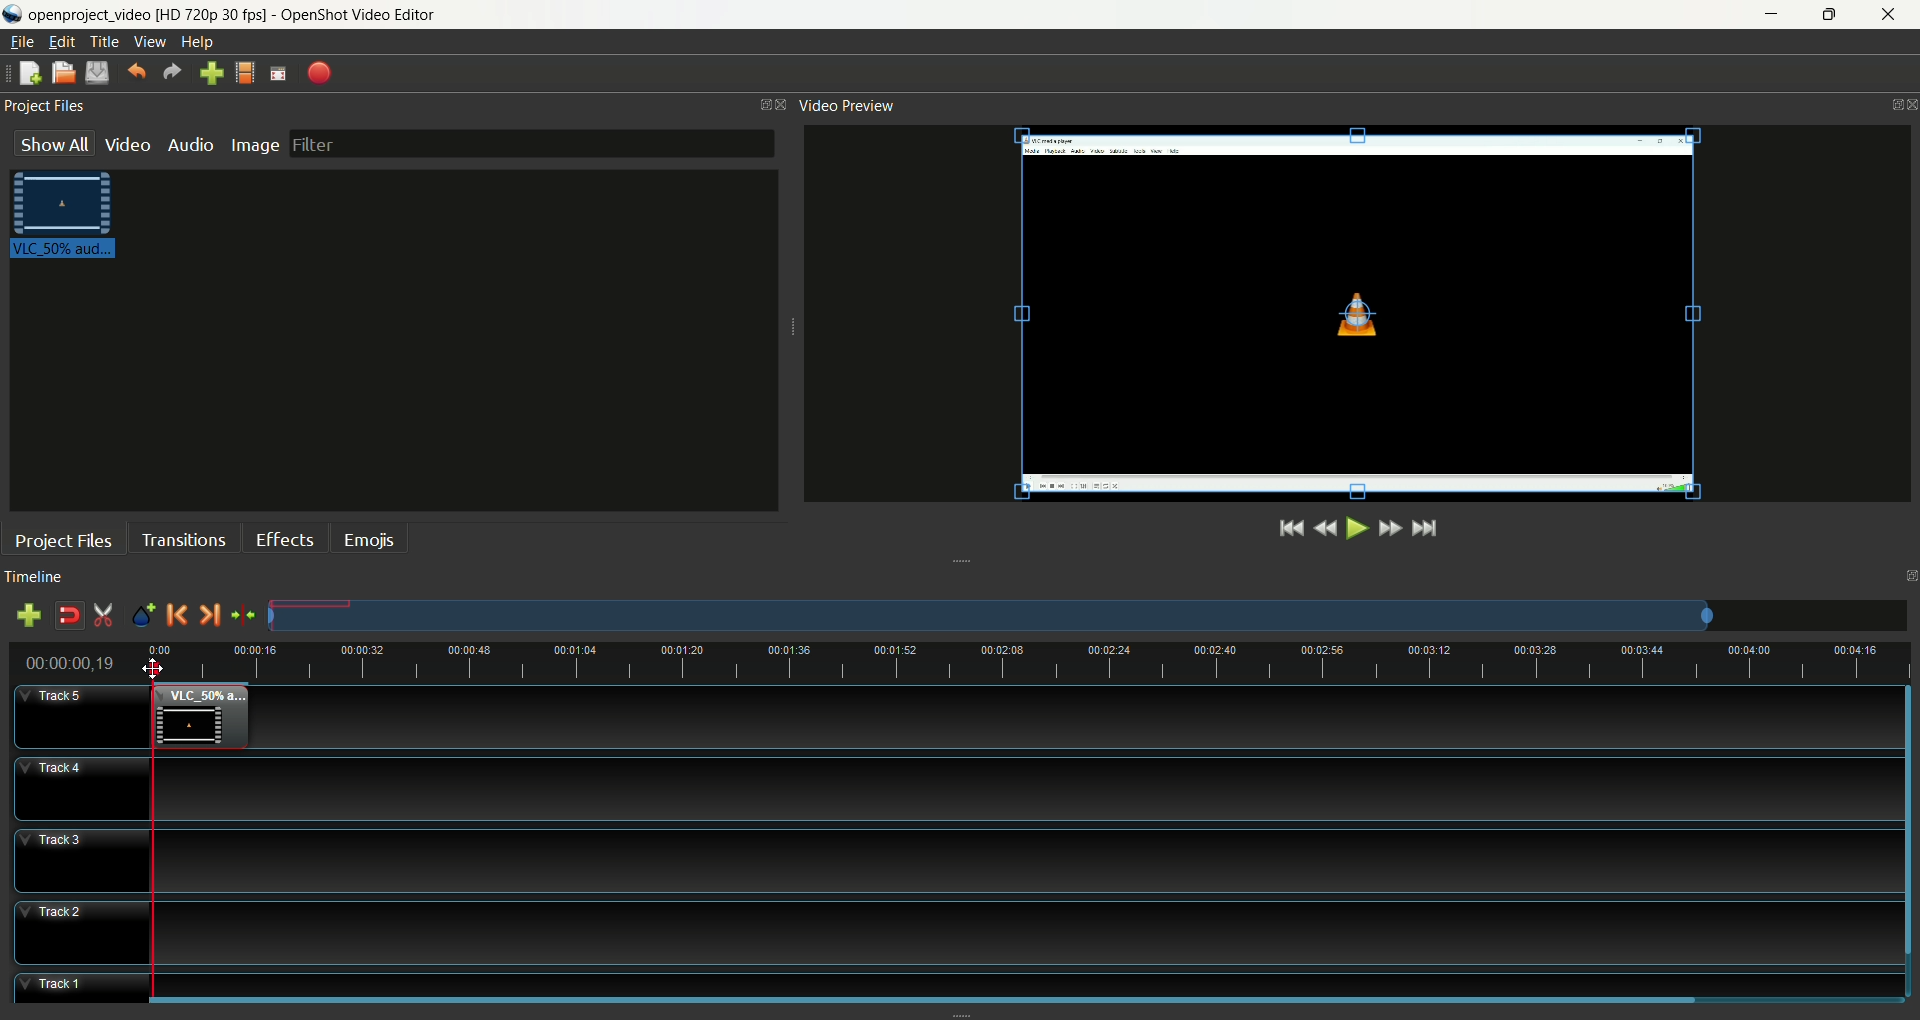 The width and height of the screenshot is (1920, 1020). Describe the element at coordinates (85, 861) in the screenshot. I see `track3` at that location.